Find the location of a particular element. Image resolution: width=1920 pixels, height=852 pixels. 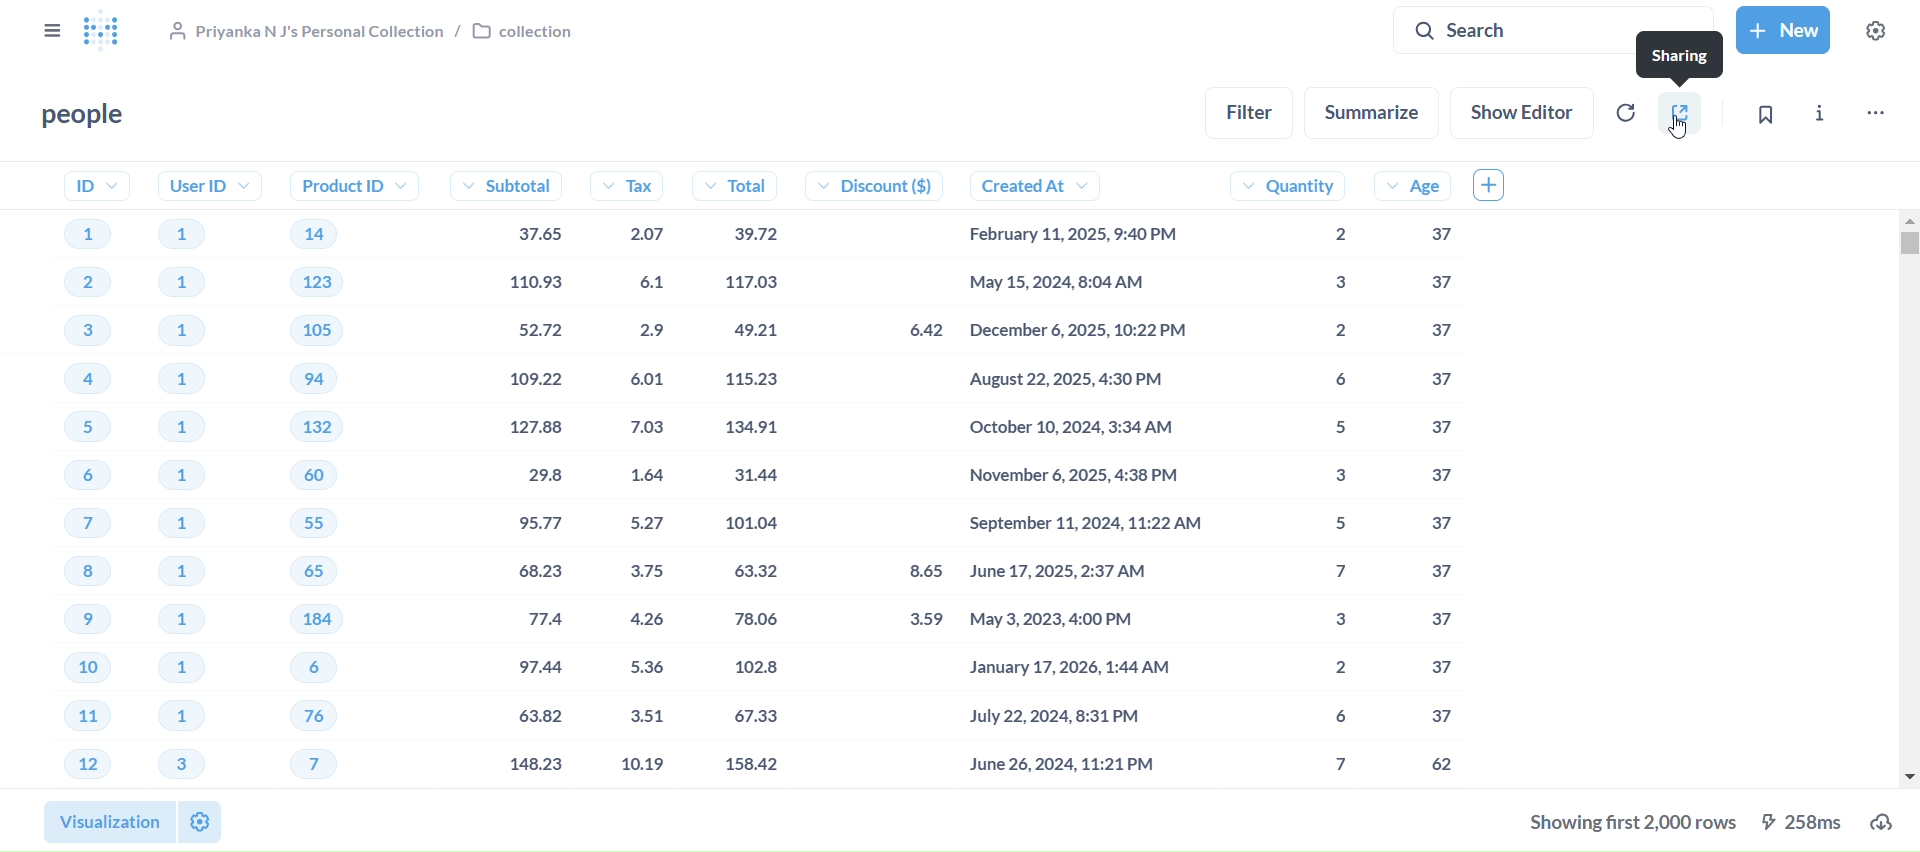

age is located at coordinates (1411, 475).